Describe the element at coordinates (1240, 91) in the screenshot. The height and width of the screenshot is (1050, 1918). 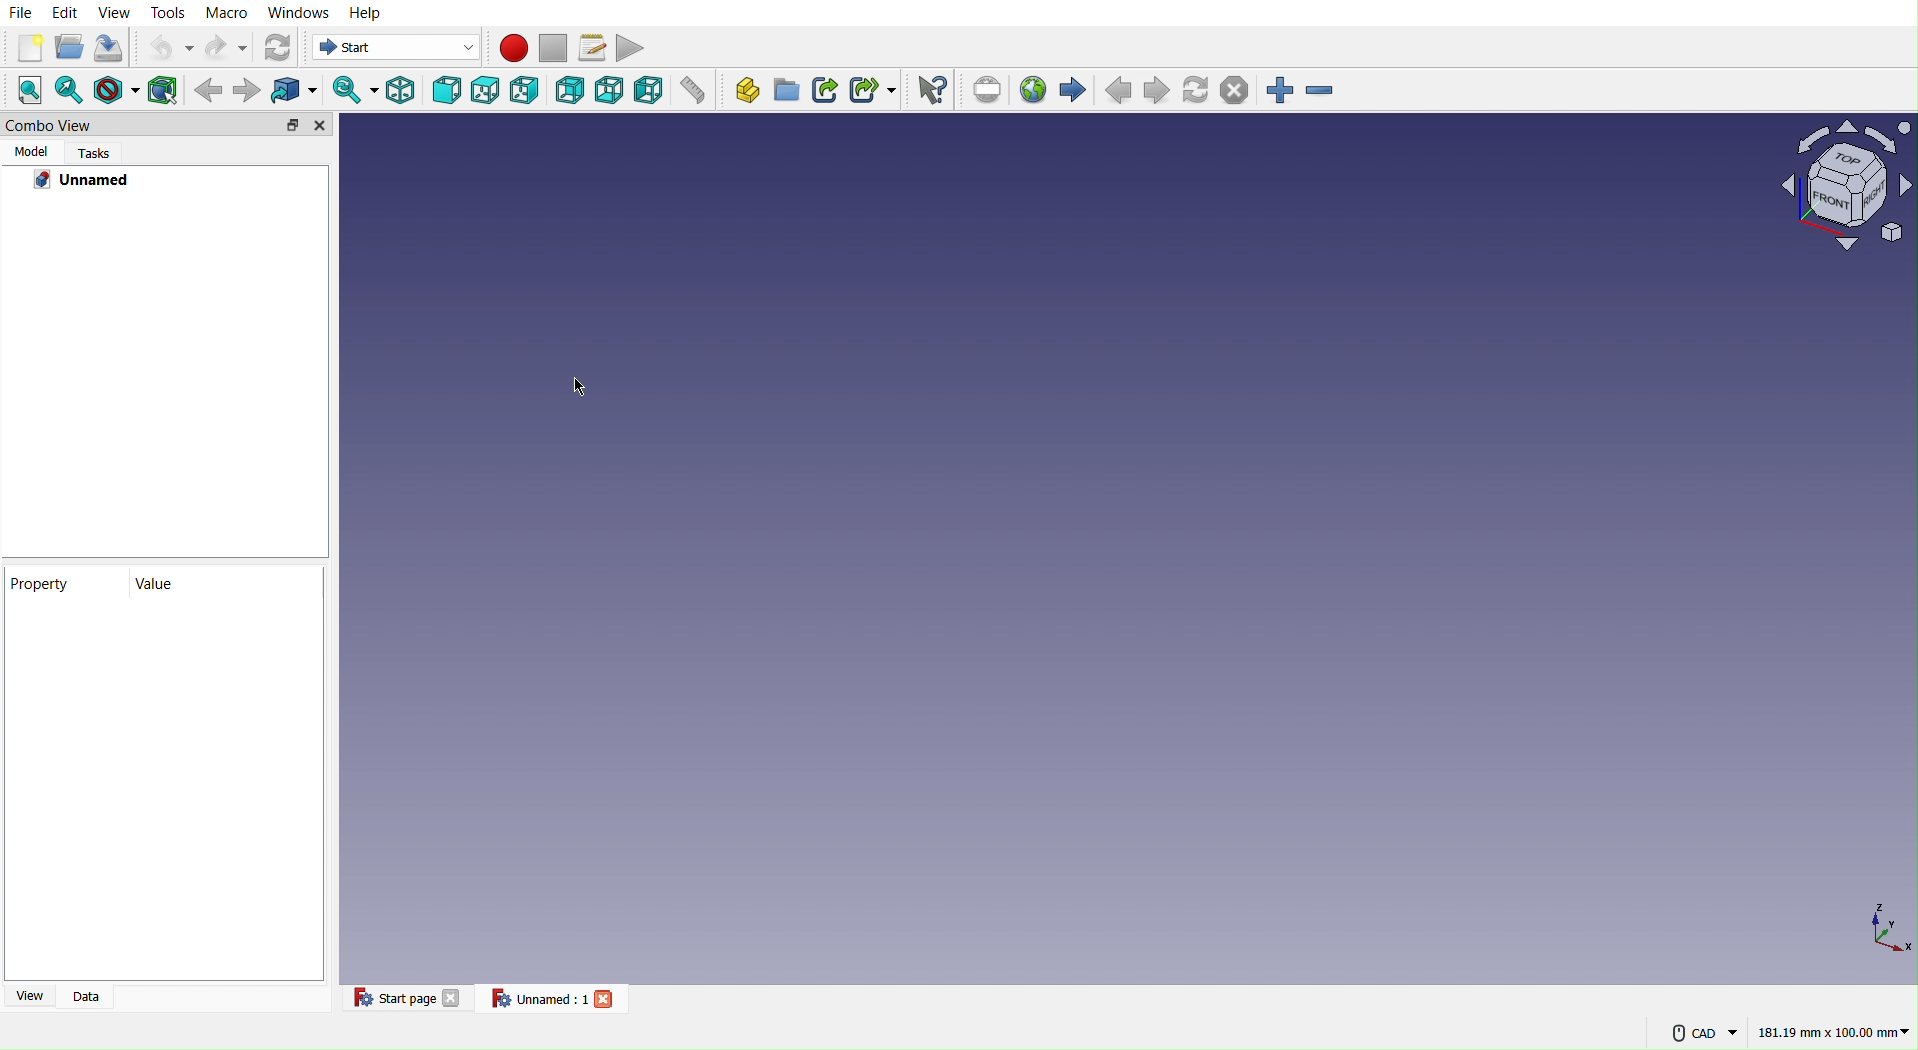
I see `Stop Loading` at that location.